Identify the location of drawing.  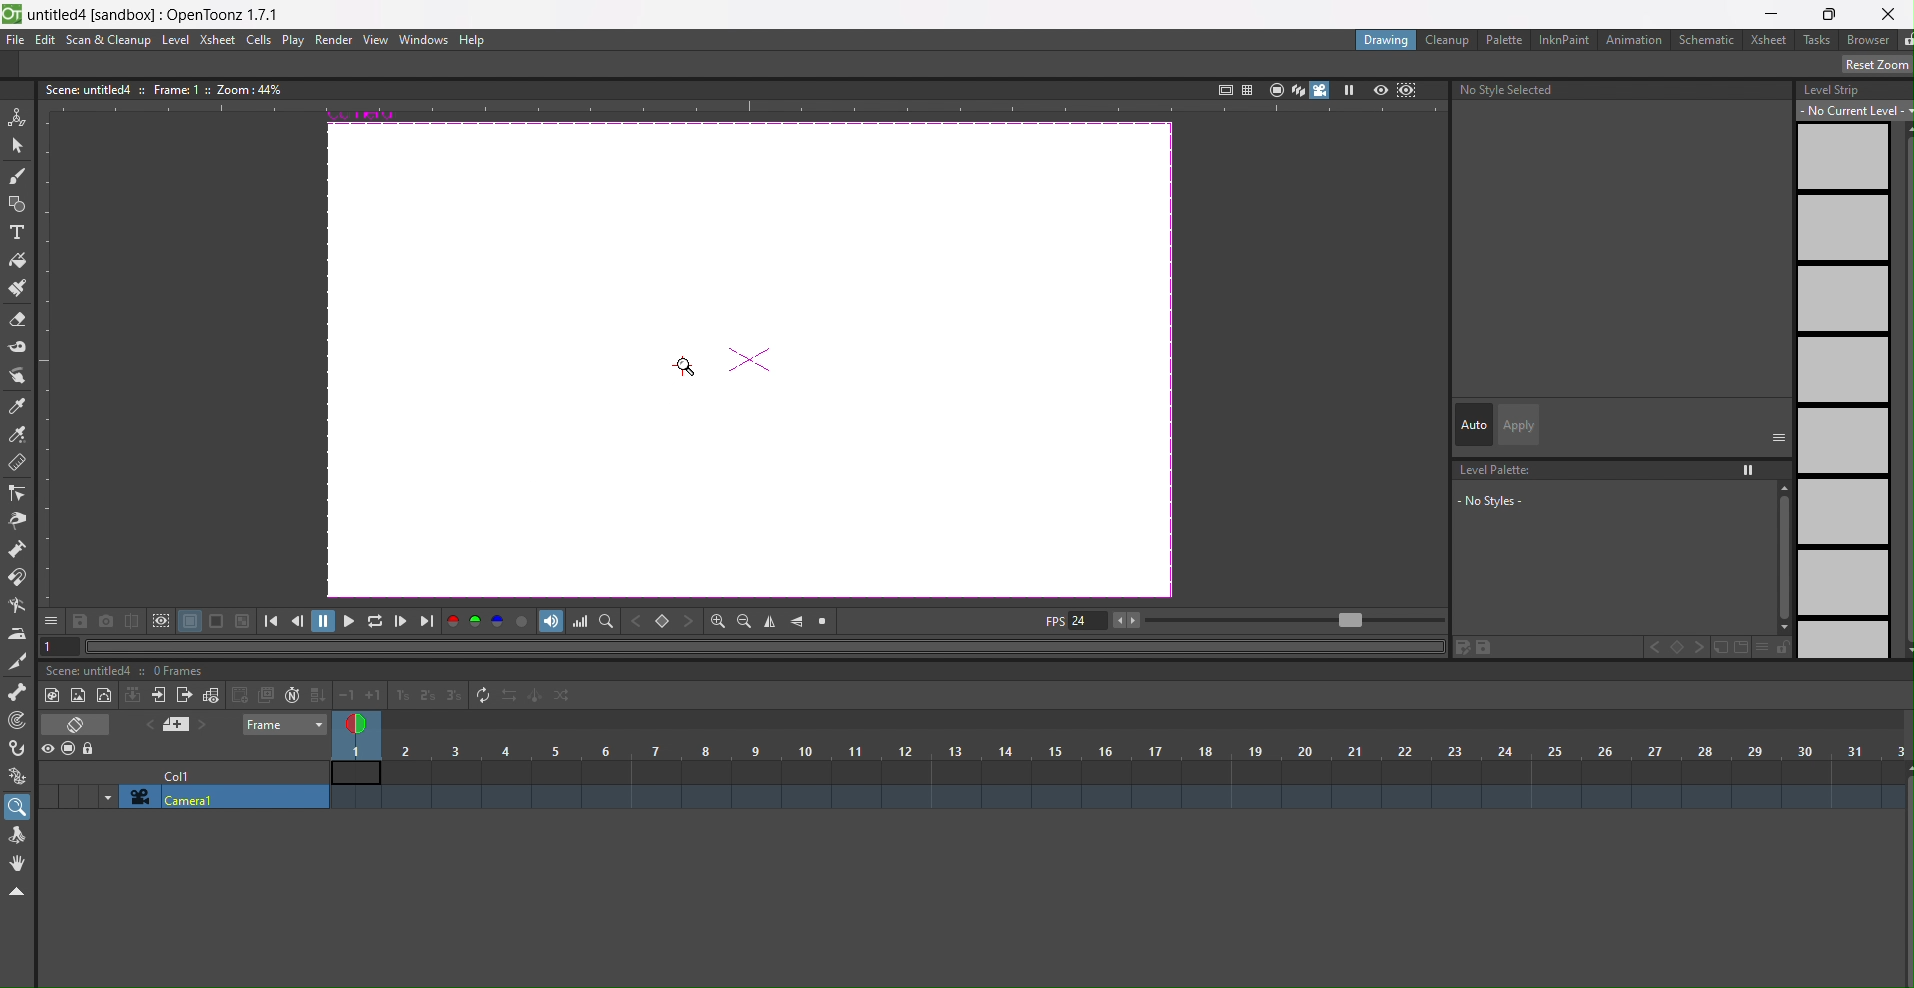
(1387, 39).